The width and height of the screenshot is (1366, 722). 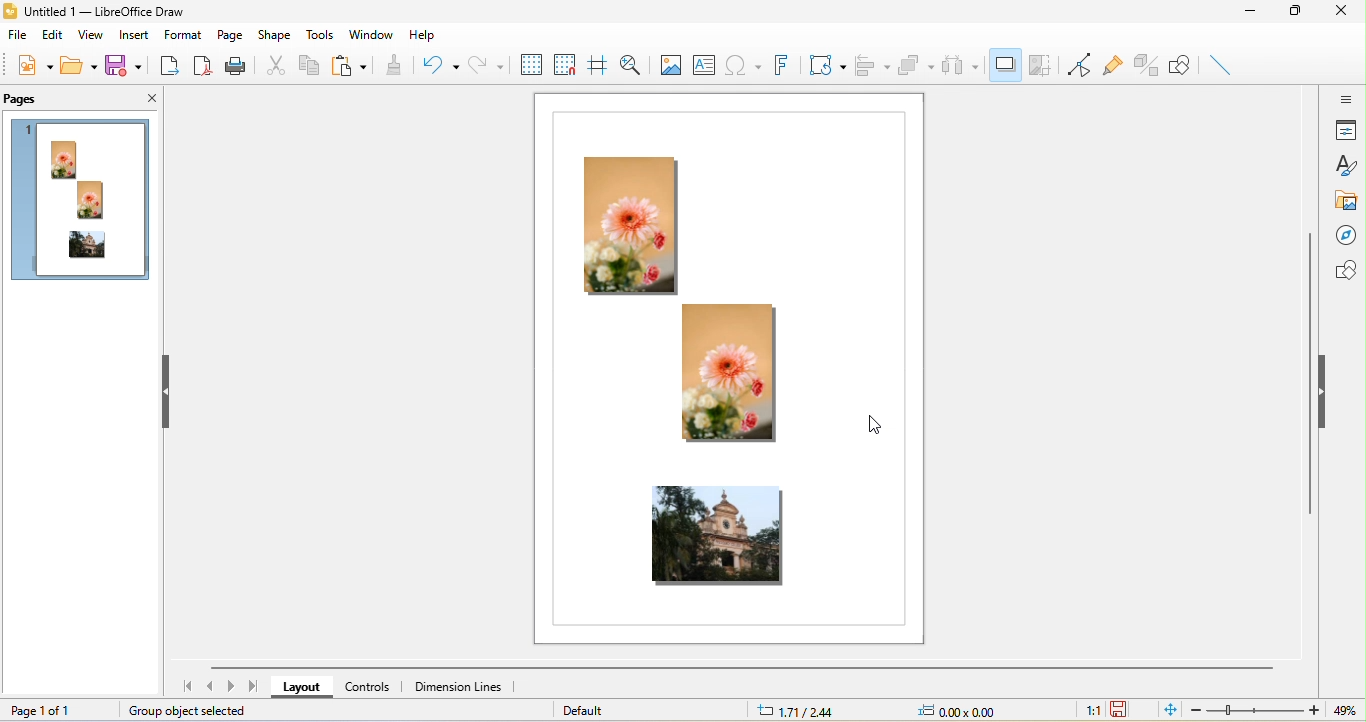 What do you see at coordinates (254, 687) in the screenshot?
I see `last page` at bounding box center [254, 687].